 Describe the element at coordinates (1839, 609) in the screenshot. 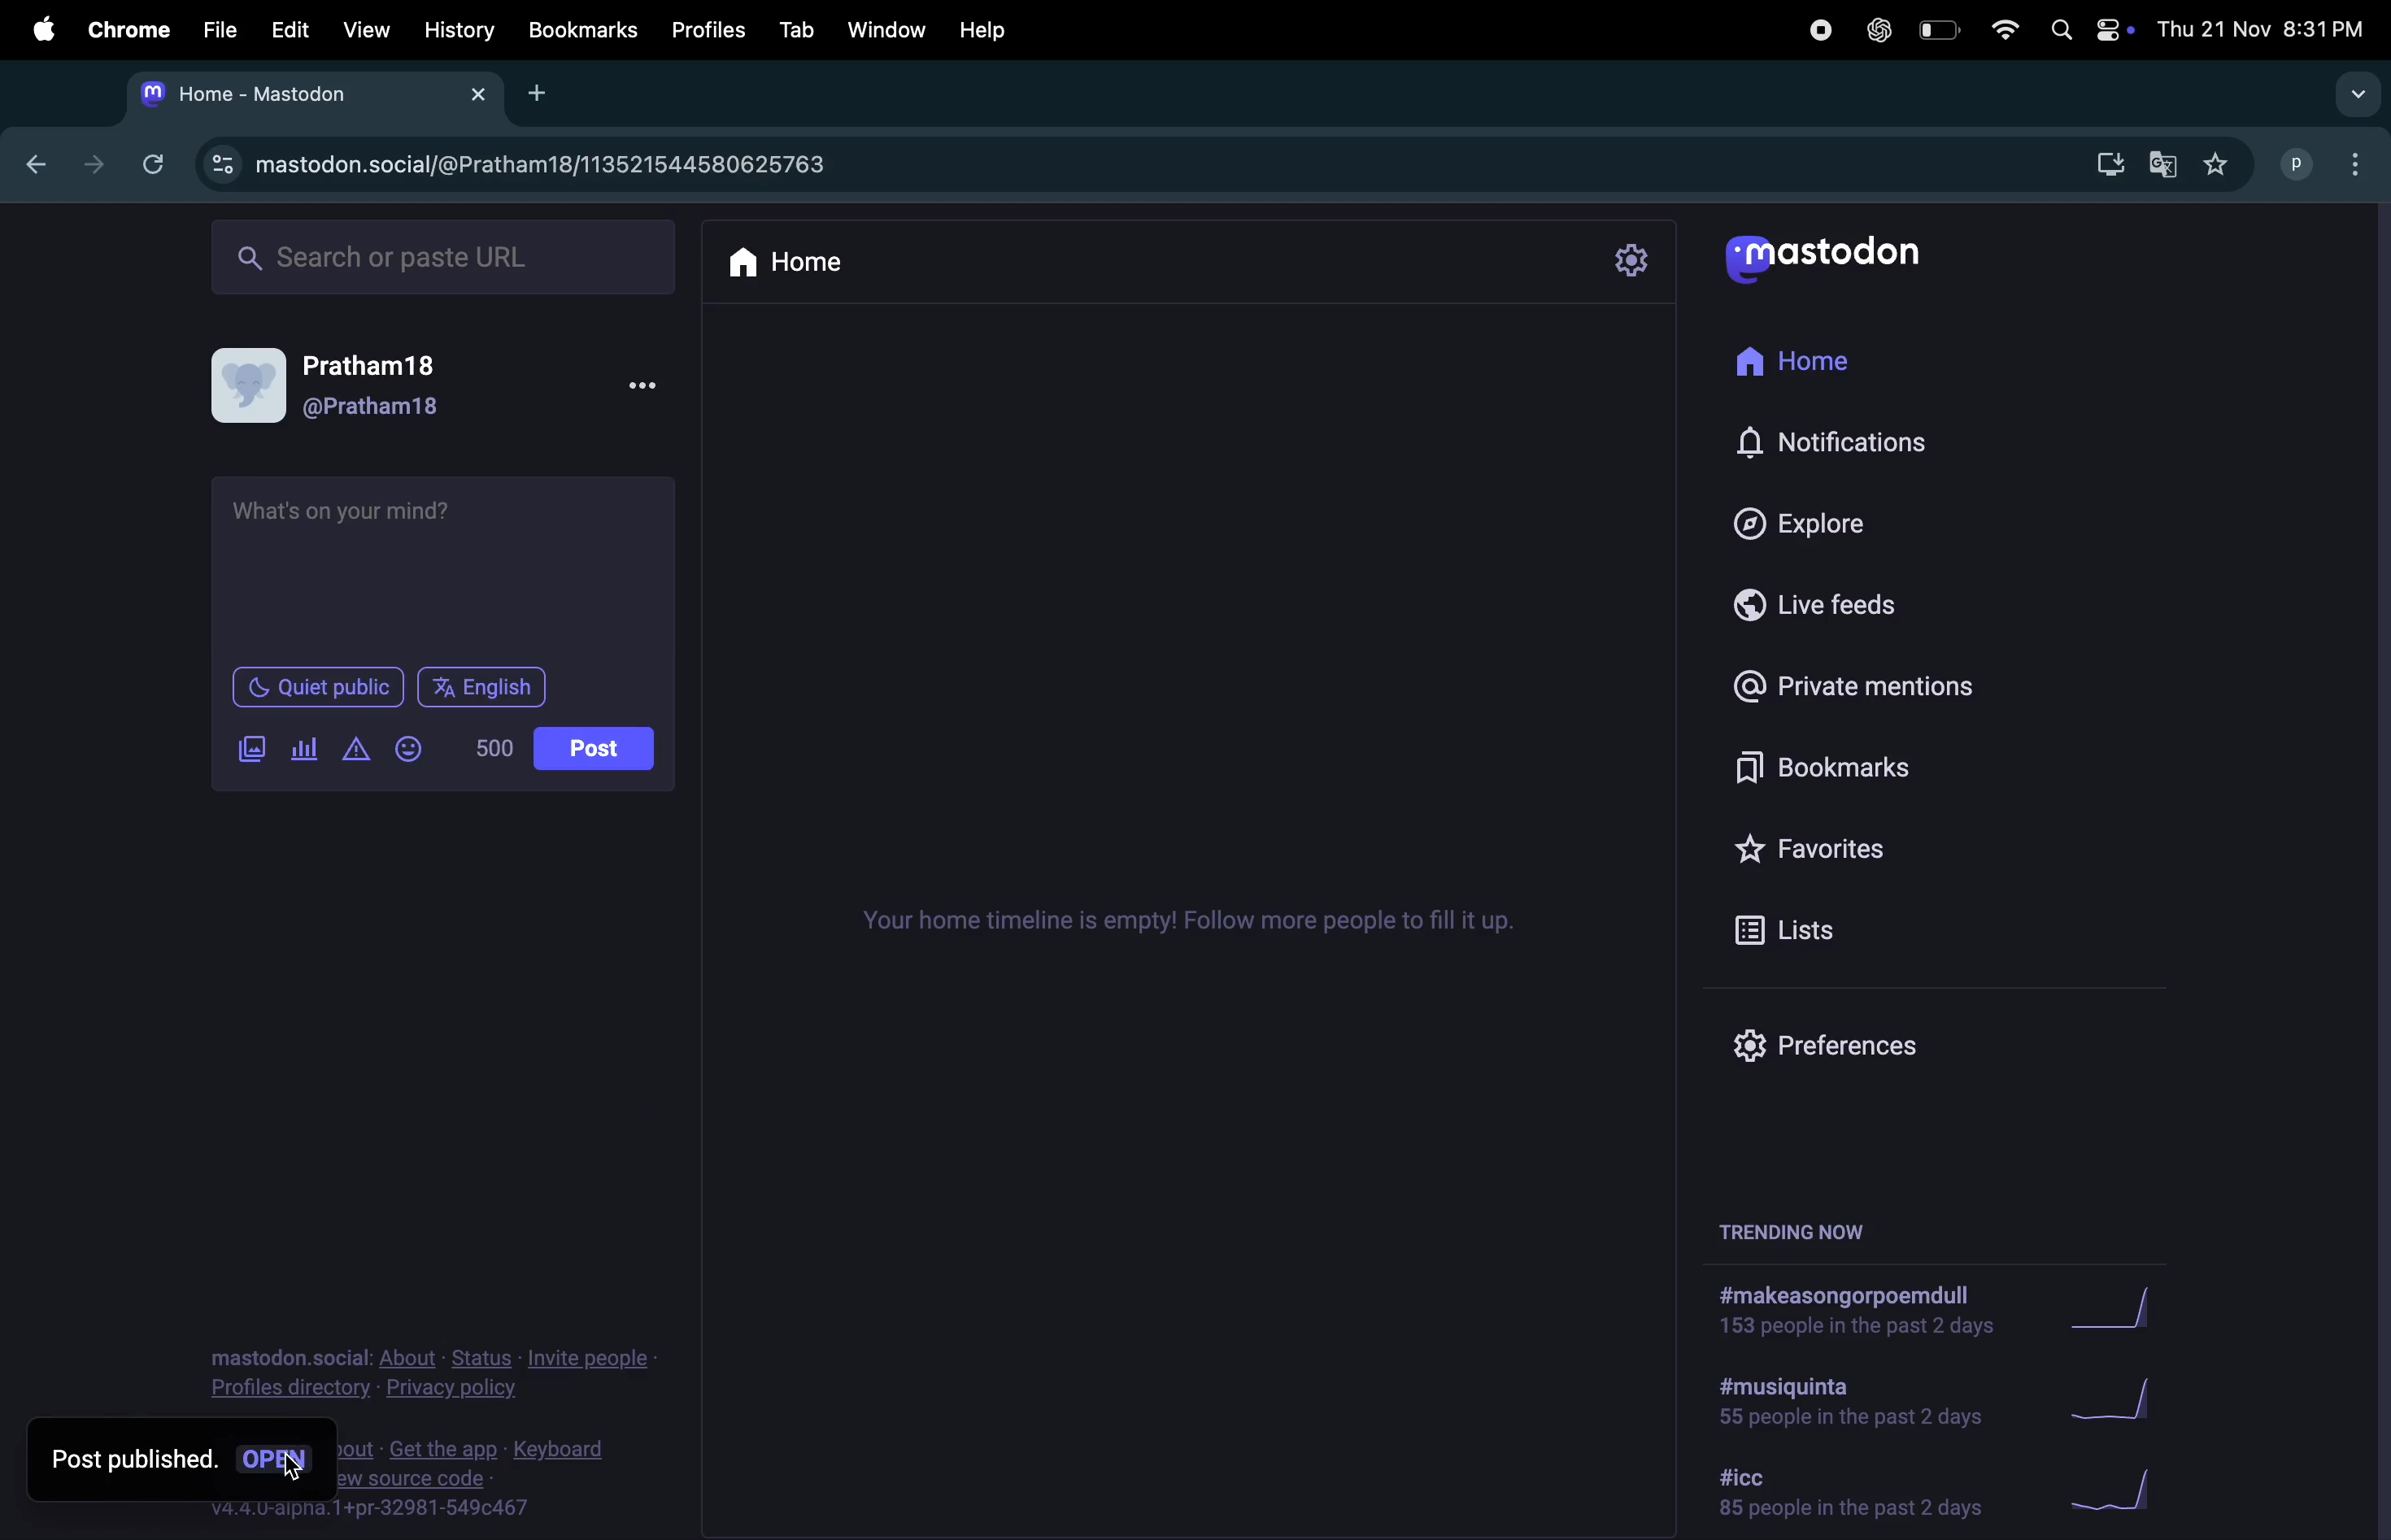

I see `live feeds` at that location.